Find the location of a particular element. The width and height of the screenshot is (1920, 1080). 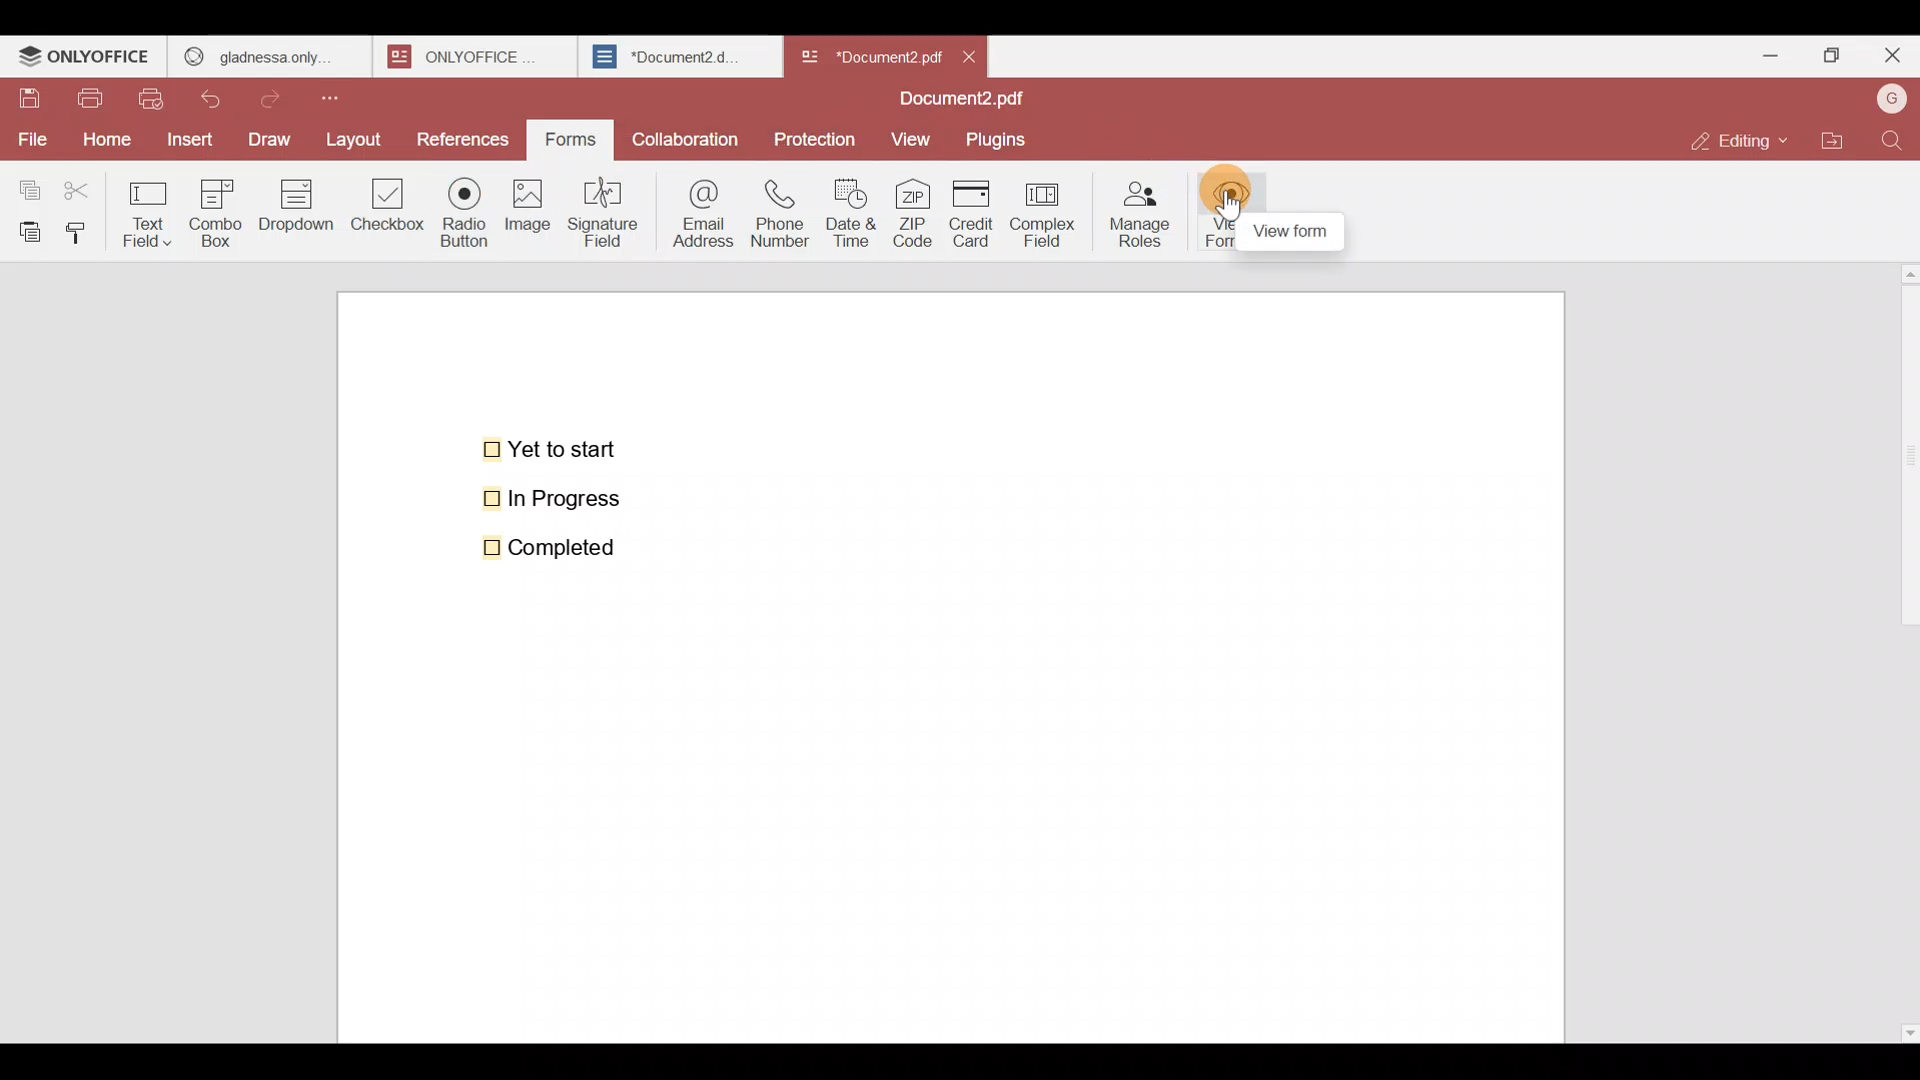

Manage roles is located at coordinates (1140, 209).